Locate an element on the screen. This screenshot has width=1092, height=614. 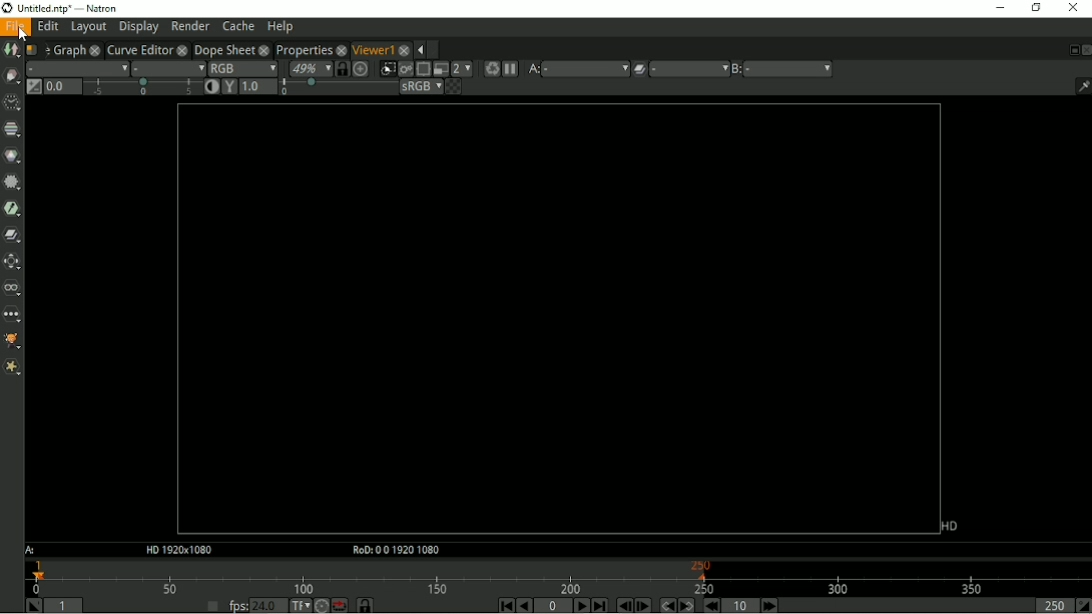
Play forward is located at coordinates (580, 605).